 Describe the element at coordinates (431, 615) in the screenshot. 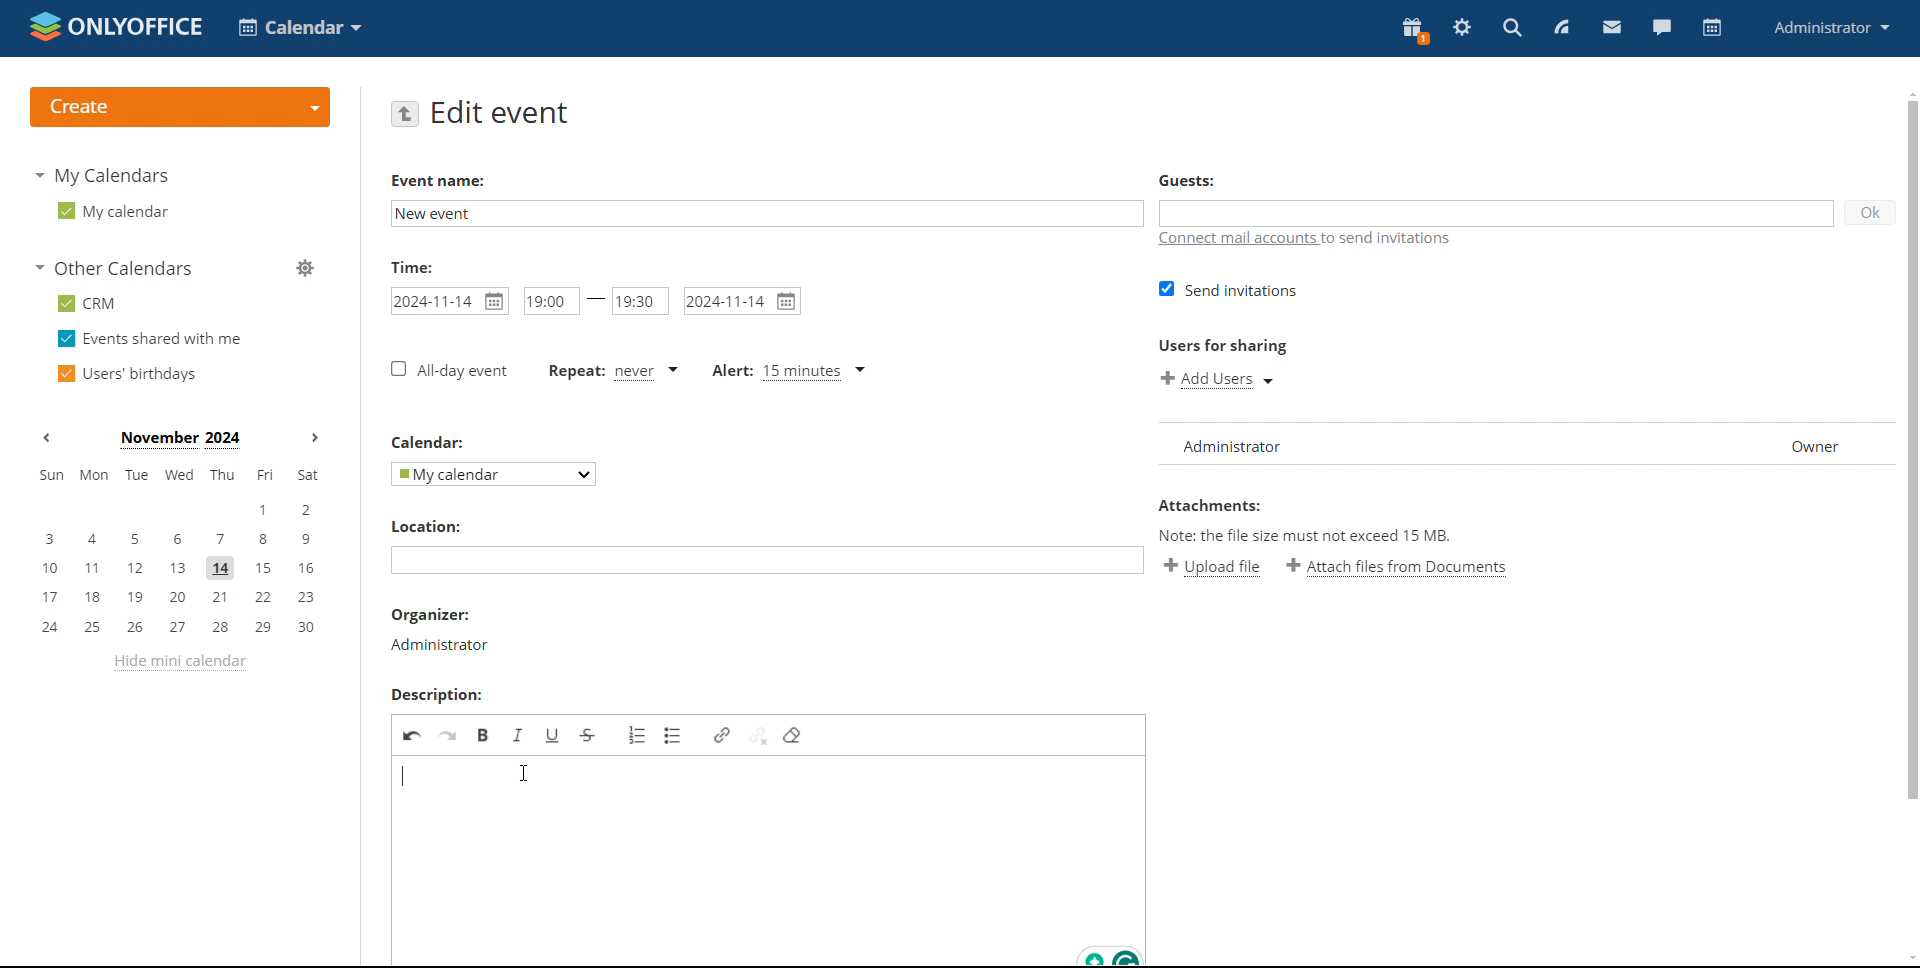

I see `organizer` at that location.